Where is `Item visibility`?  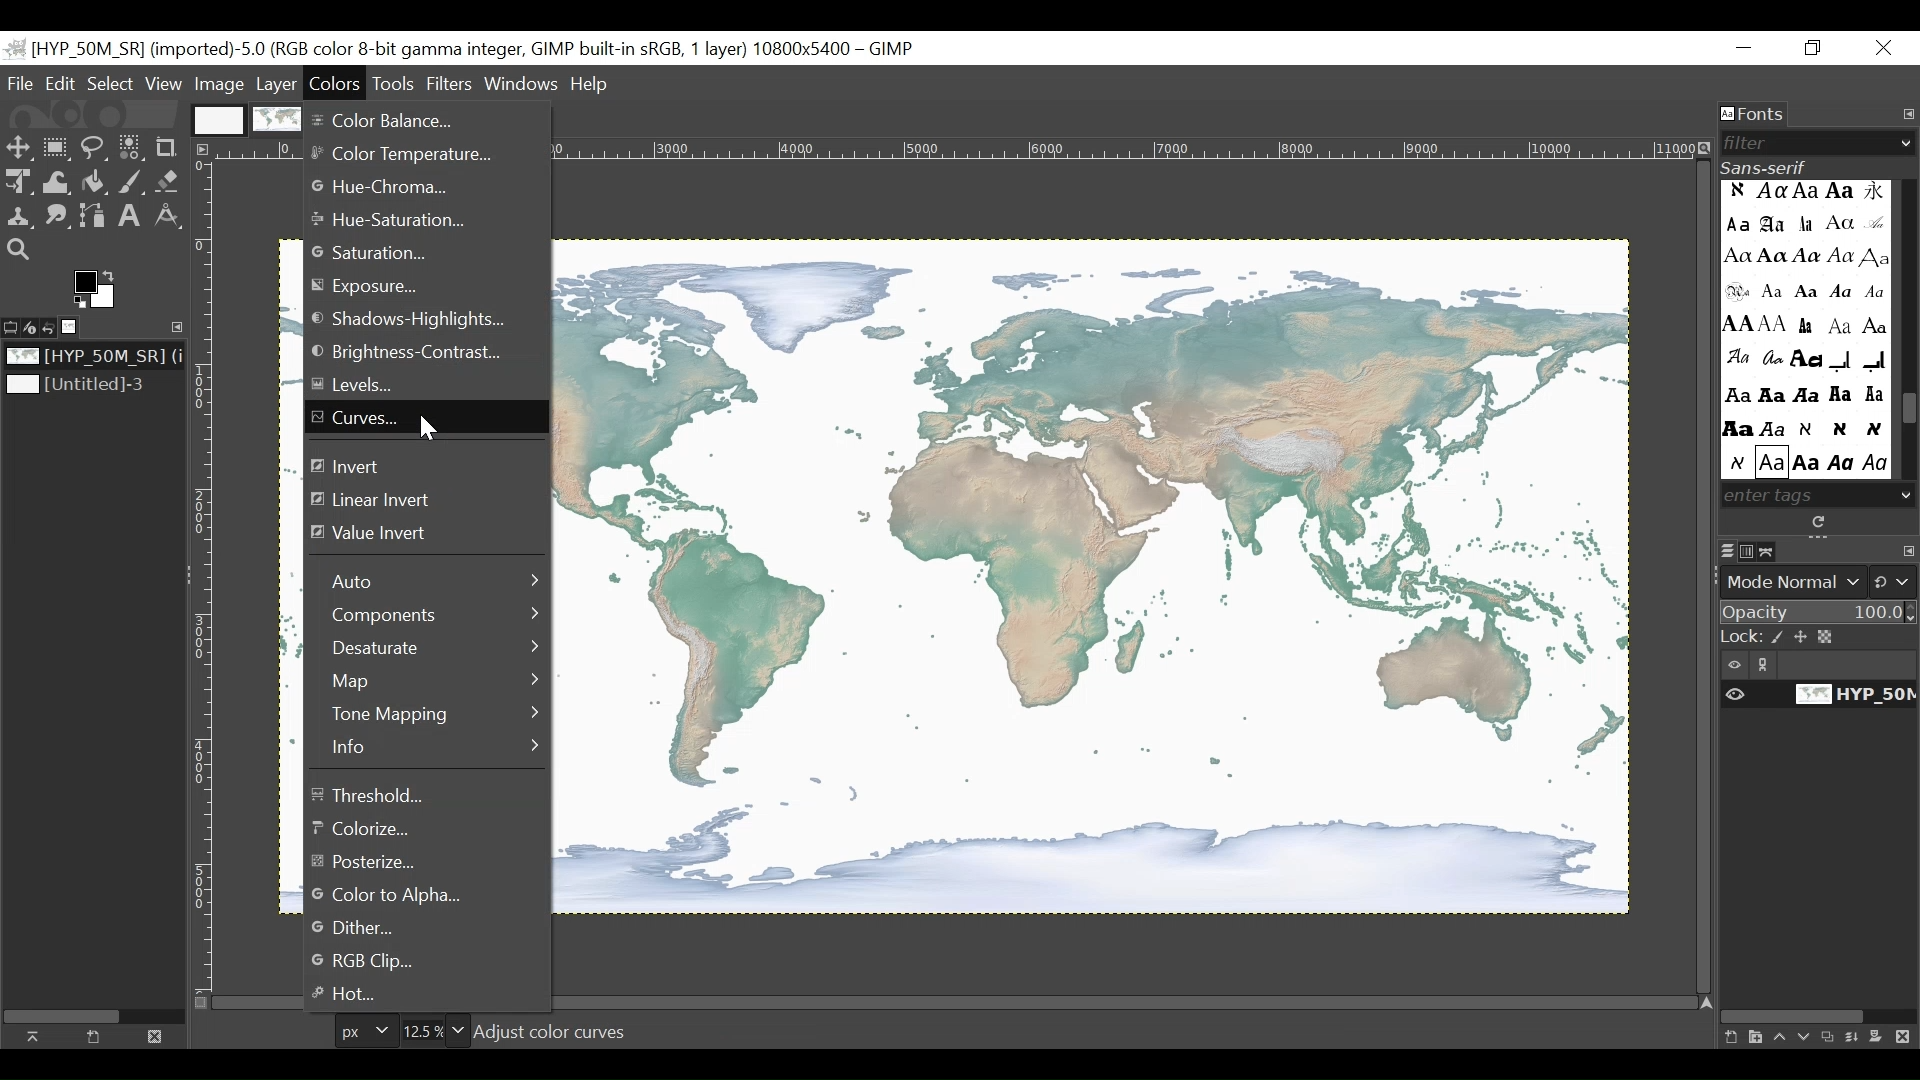 Item visibility is located at coordinates (1819, 665).